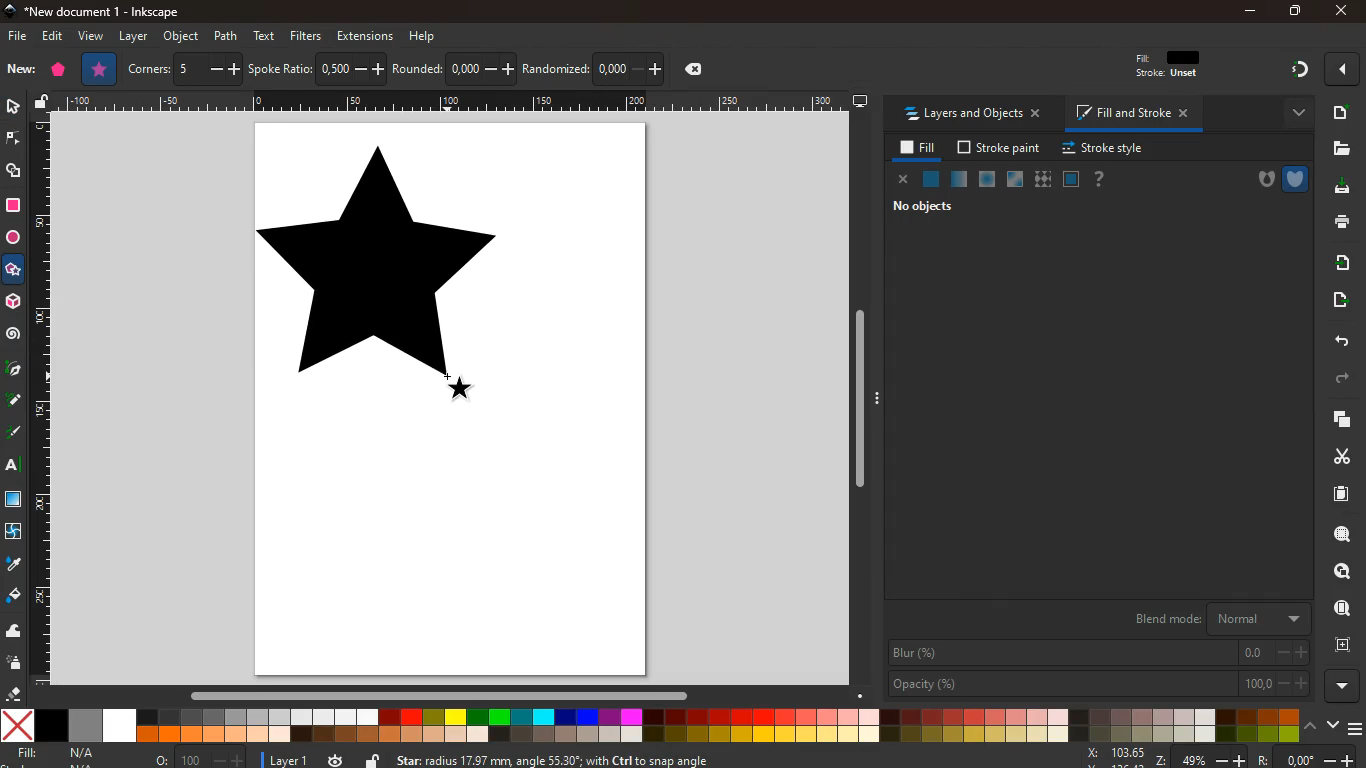  Describe the element at coordinates (456, 385) in the screenshot. I see `Shape cursor` at that location.